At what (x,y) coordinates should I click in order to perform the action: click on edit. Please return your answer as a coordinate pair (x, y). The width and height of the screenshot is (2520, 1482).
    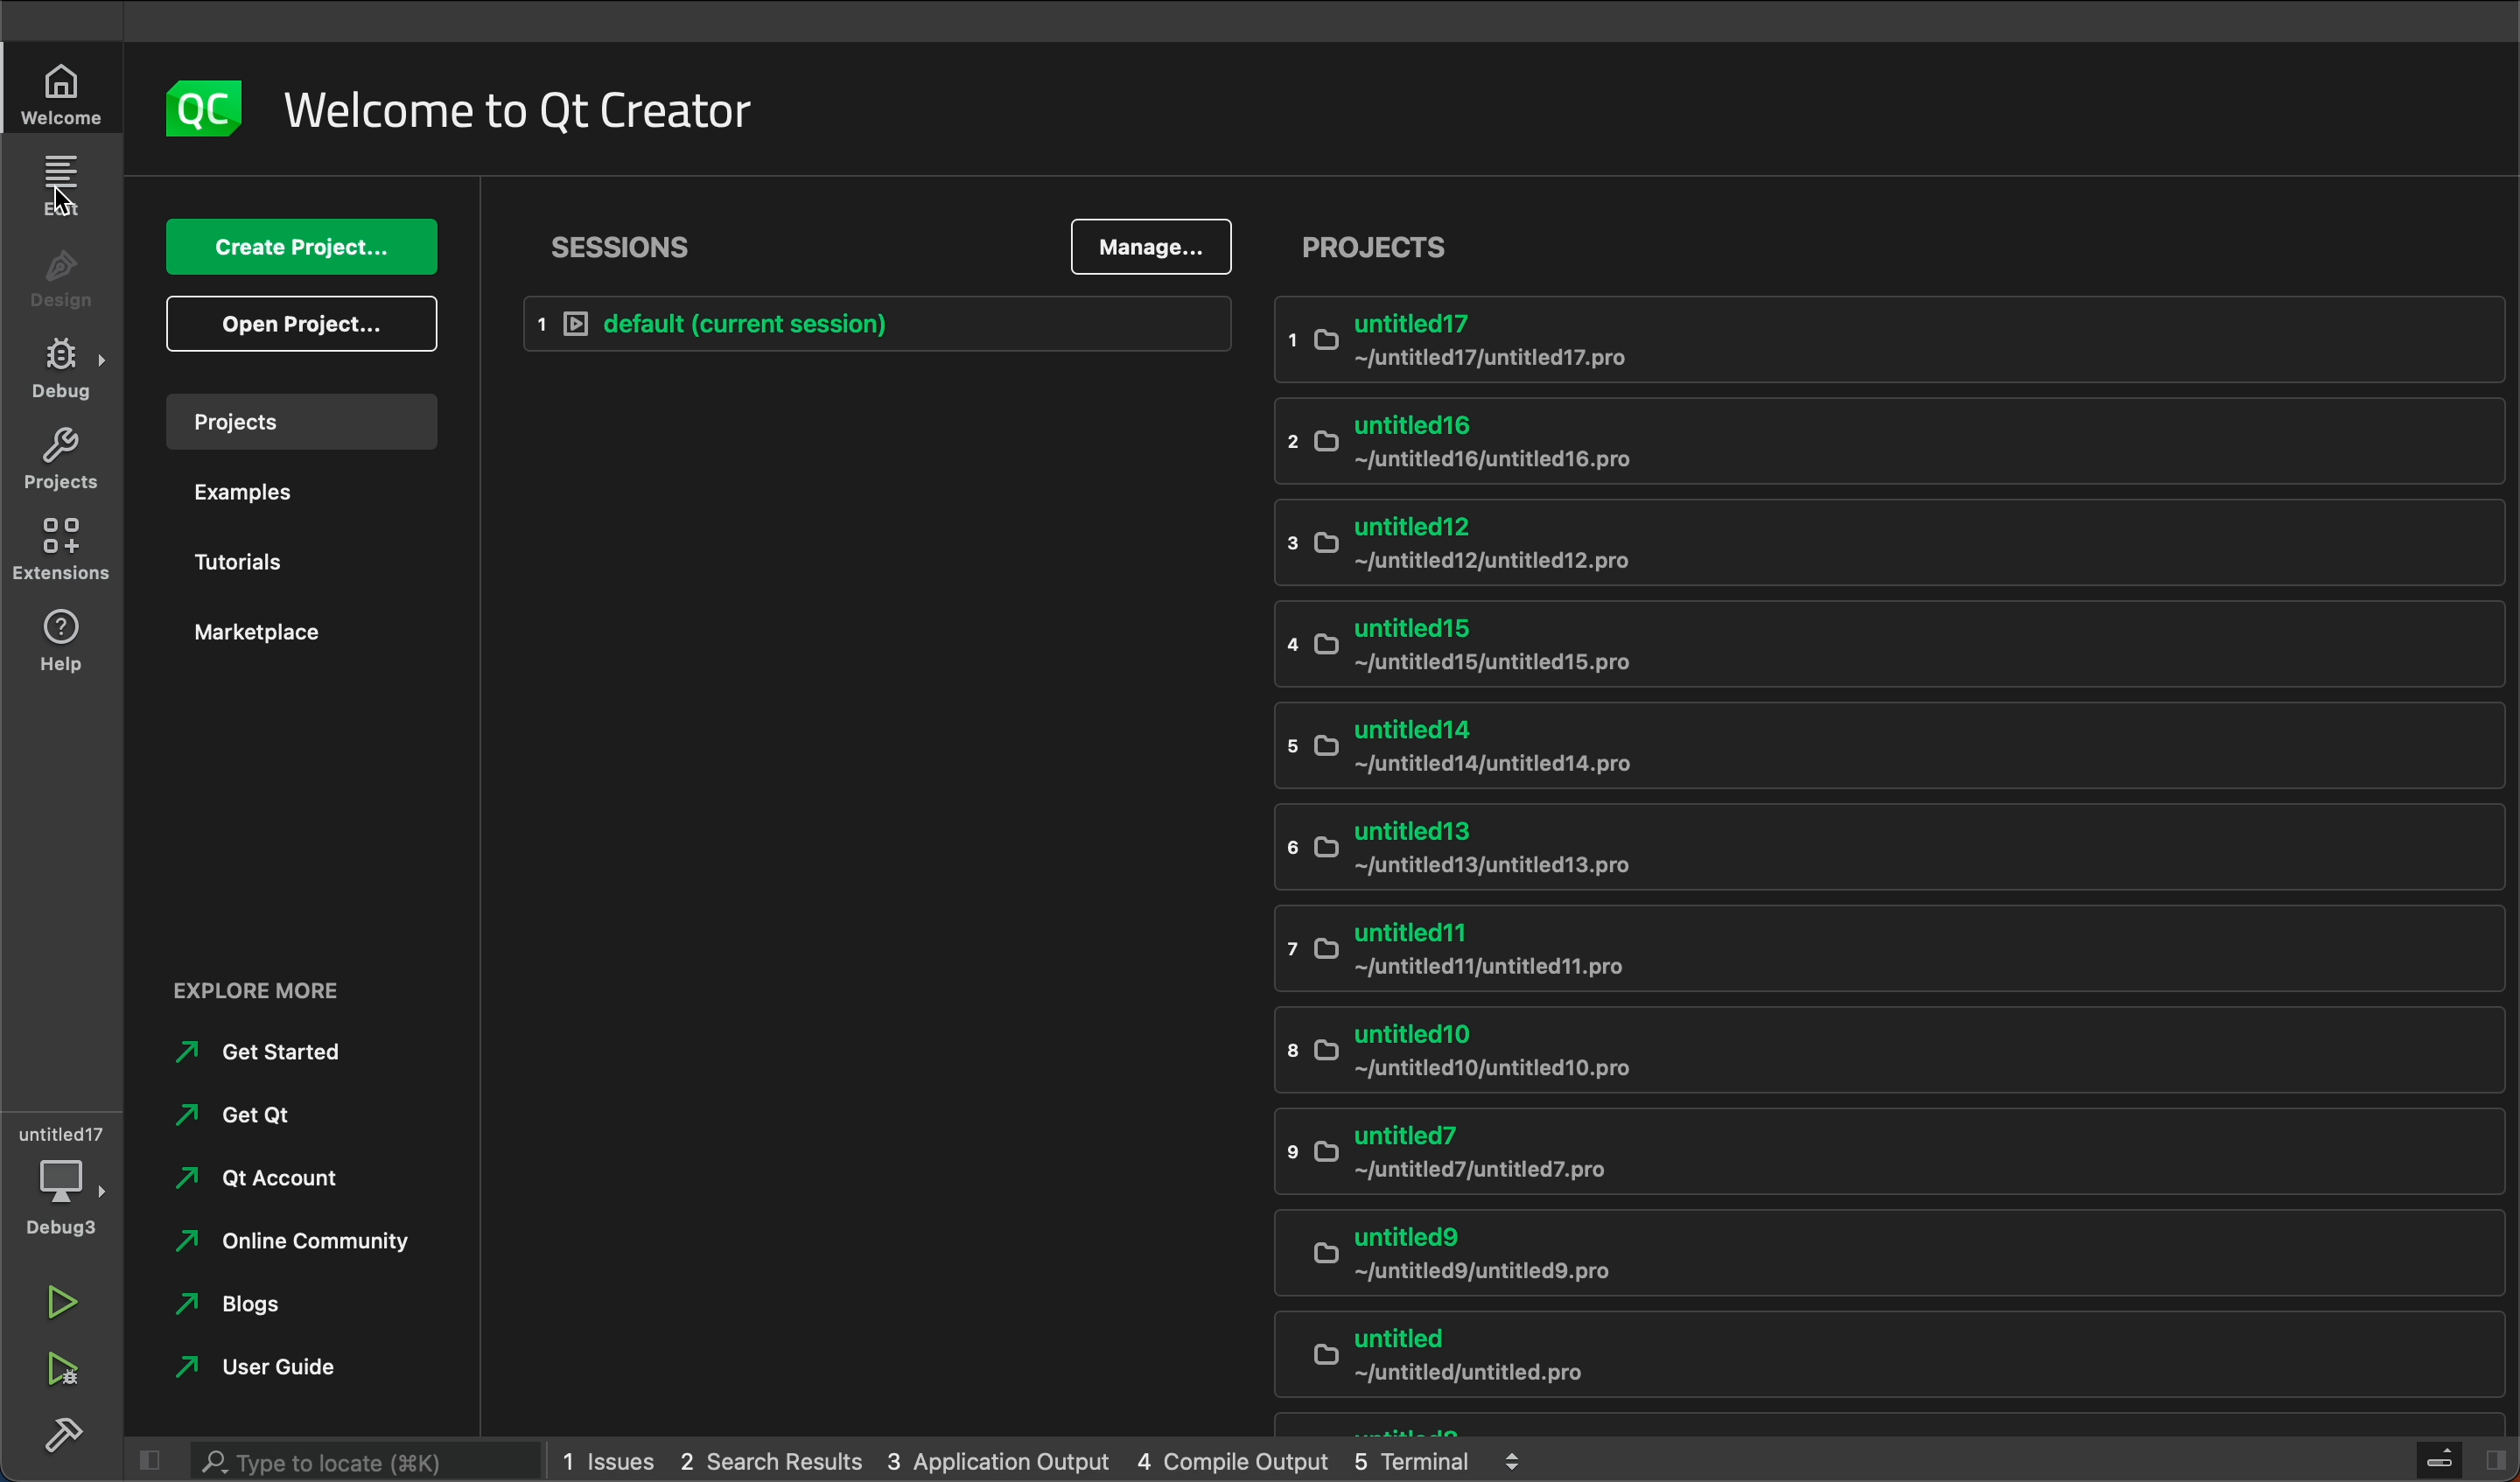
    Looking at the image, I should click on (68, 192).